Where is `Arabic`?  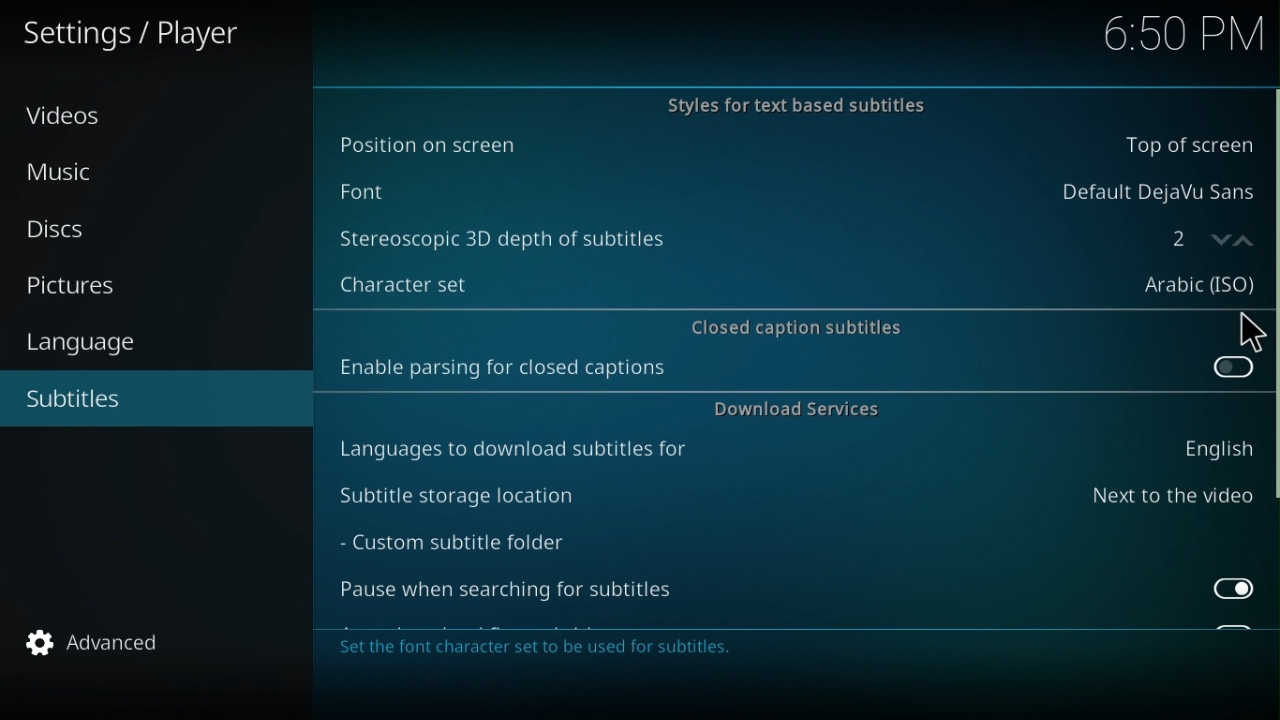 Arabic is located at coordinates (1188, 284).